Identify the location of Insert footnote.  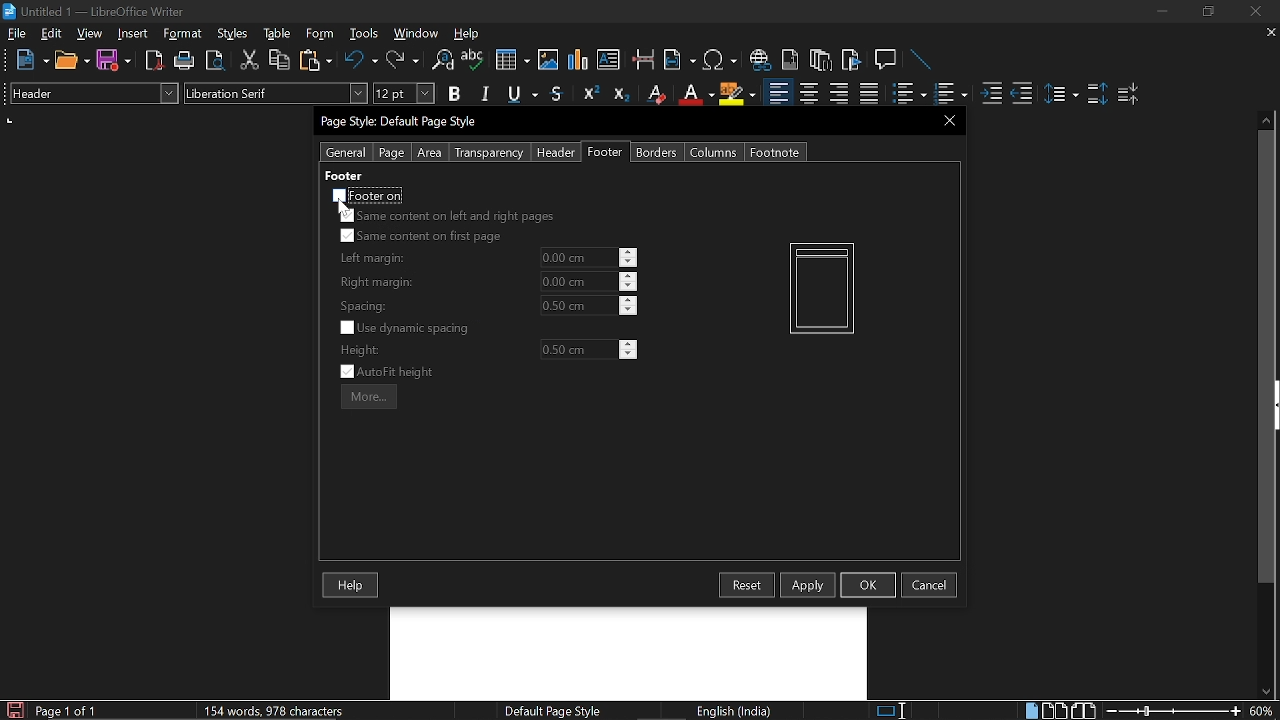
(821, 60).